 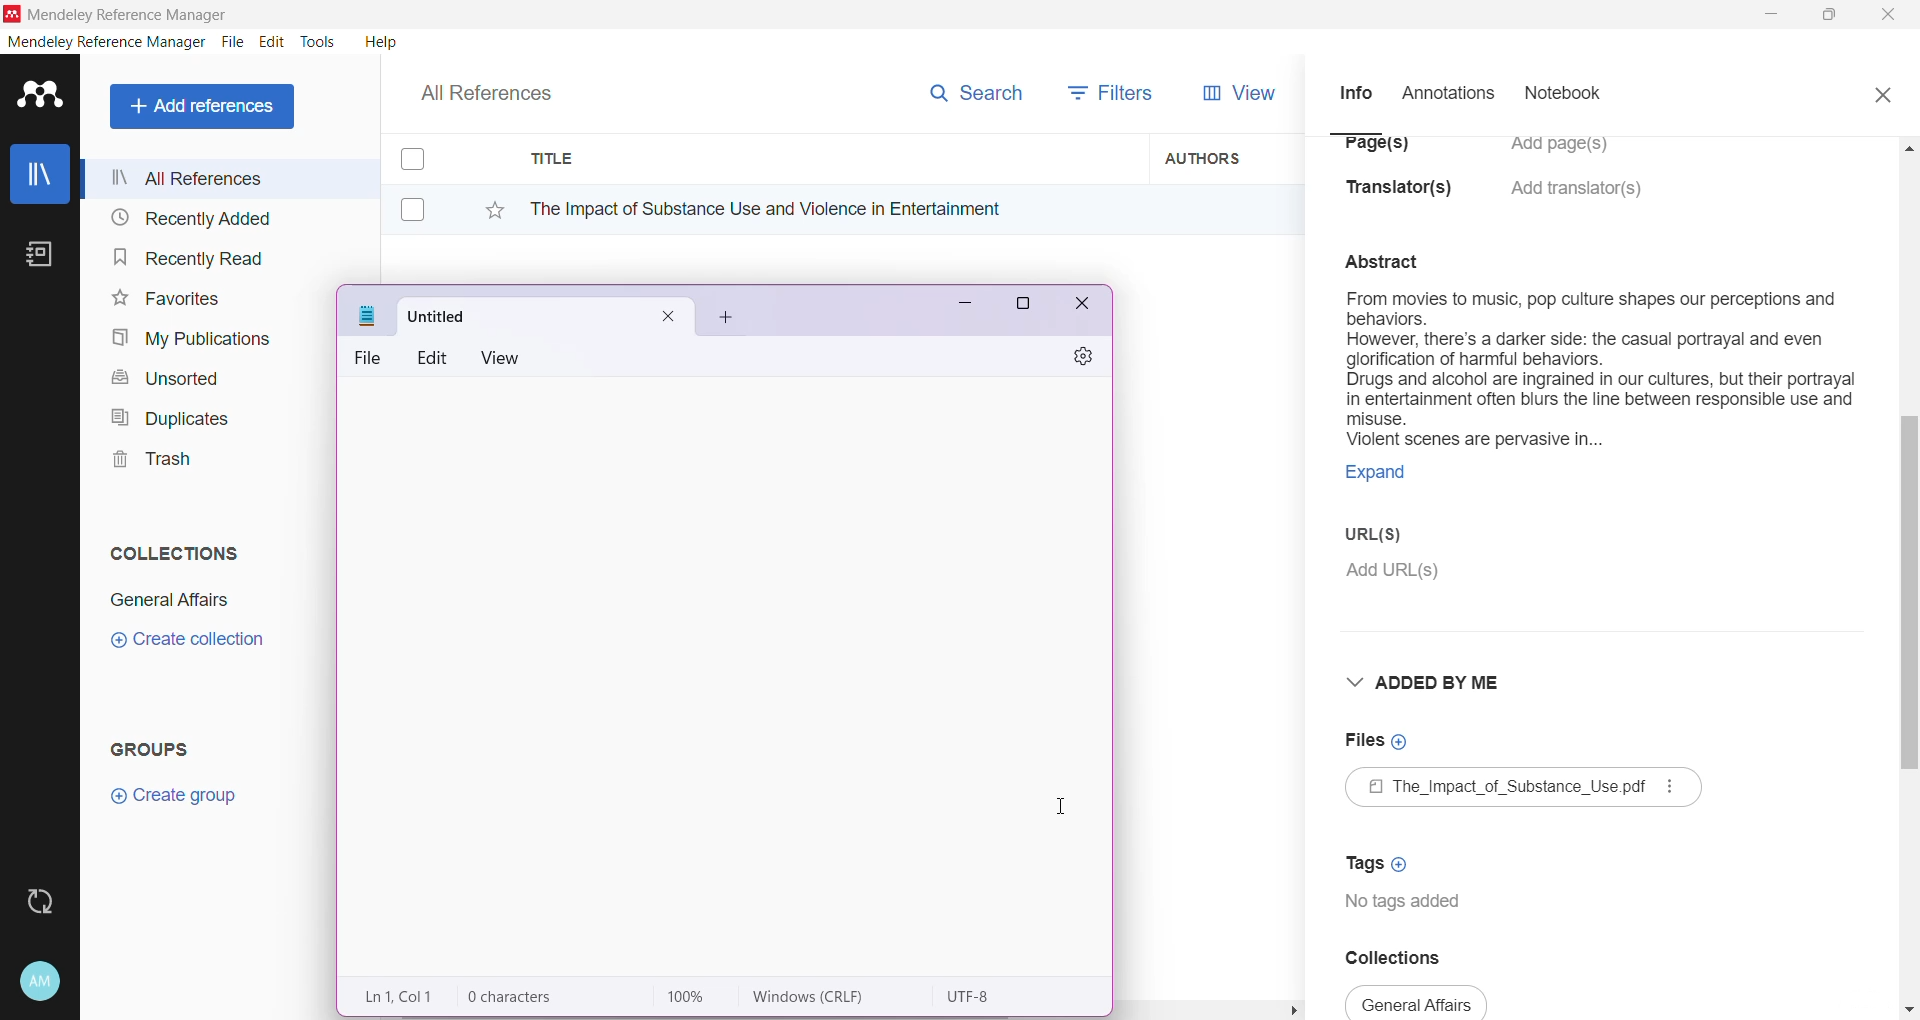 I want to click on Tools, so click(x=319, y=42).